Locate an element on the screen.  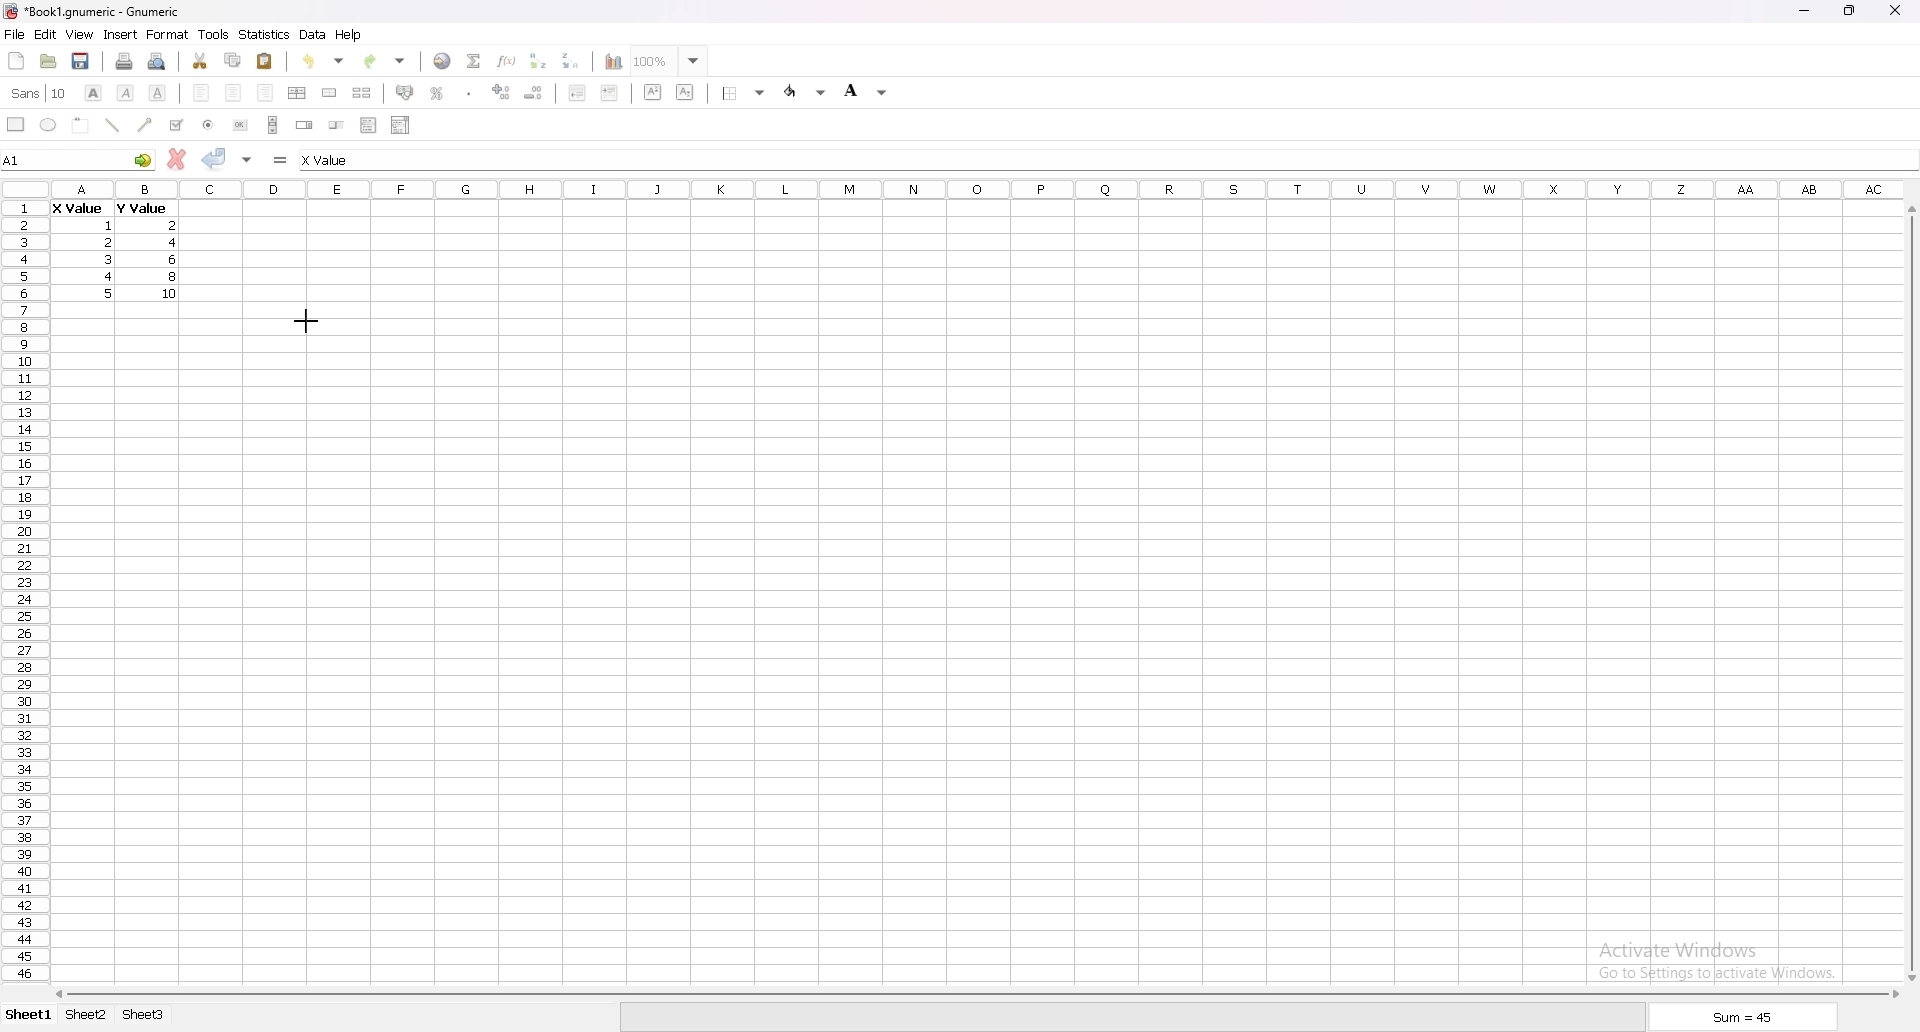
value is located at coordinates (174, 225).